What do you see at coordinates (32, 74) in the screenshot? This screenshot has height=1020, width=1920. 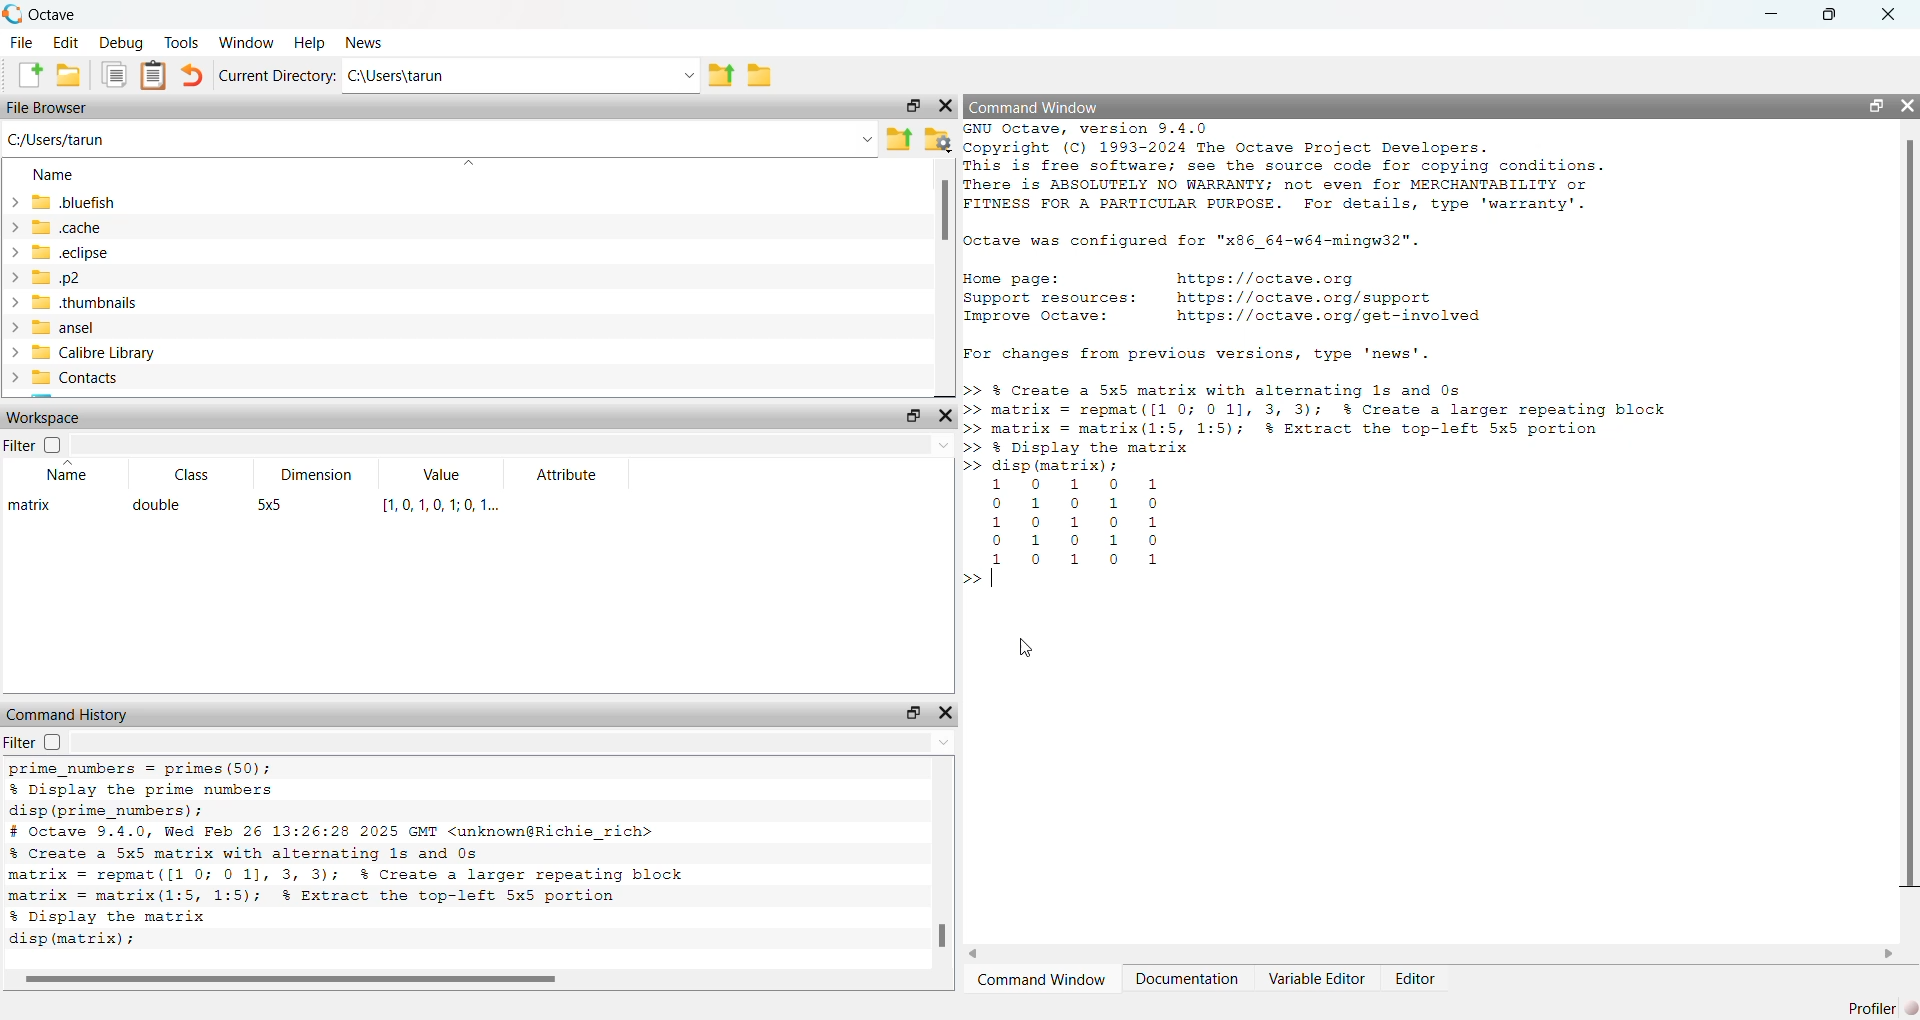 I see `add file` at bounding box center [32, 74].